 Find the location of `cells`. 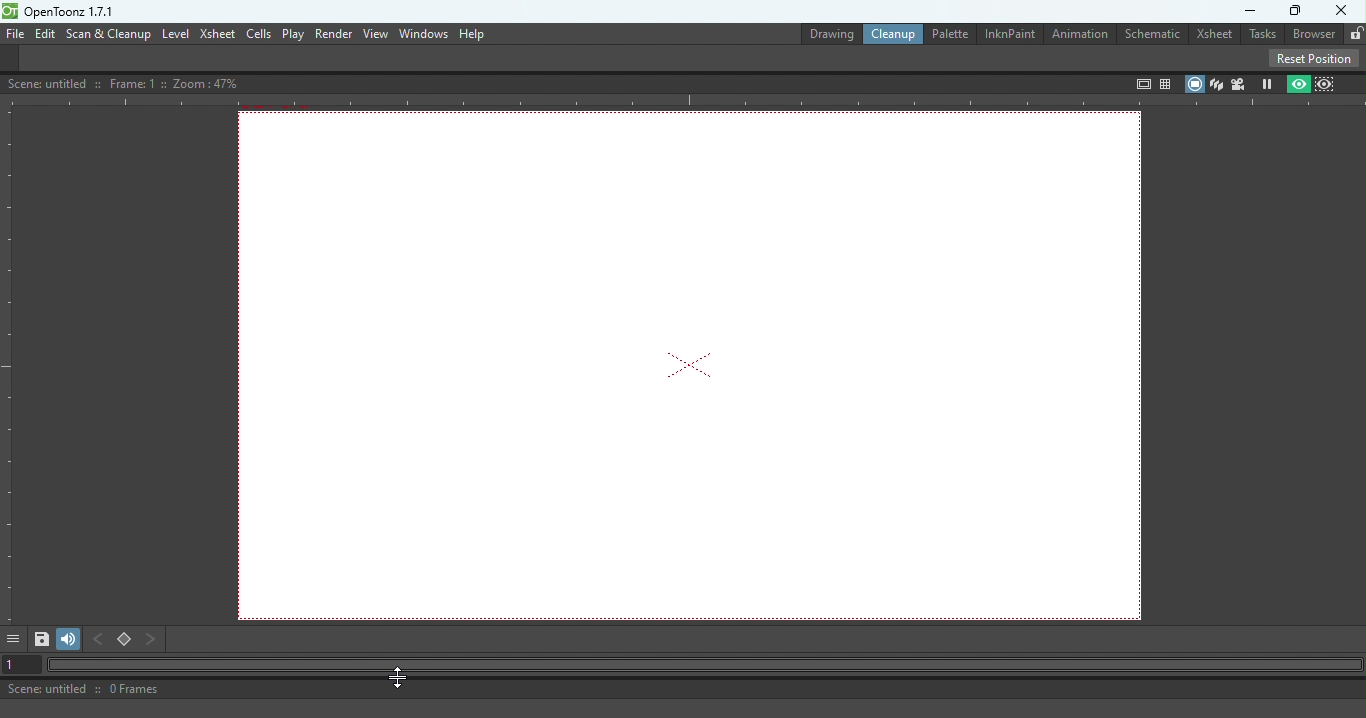

cells is located at coordinates (258, 34).